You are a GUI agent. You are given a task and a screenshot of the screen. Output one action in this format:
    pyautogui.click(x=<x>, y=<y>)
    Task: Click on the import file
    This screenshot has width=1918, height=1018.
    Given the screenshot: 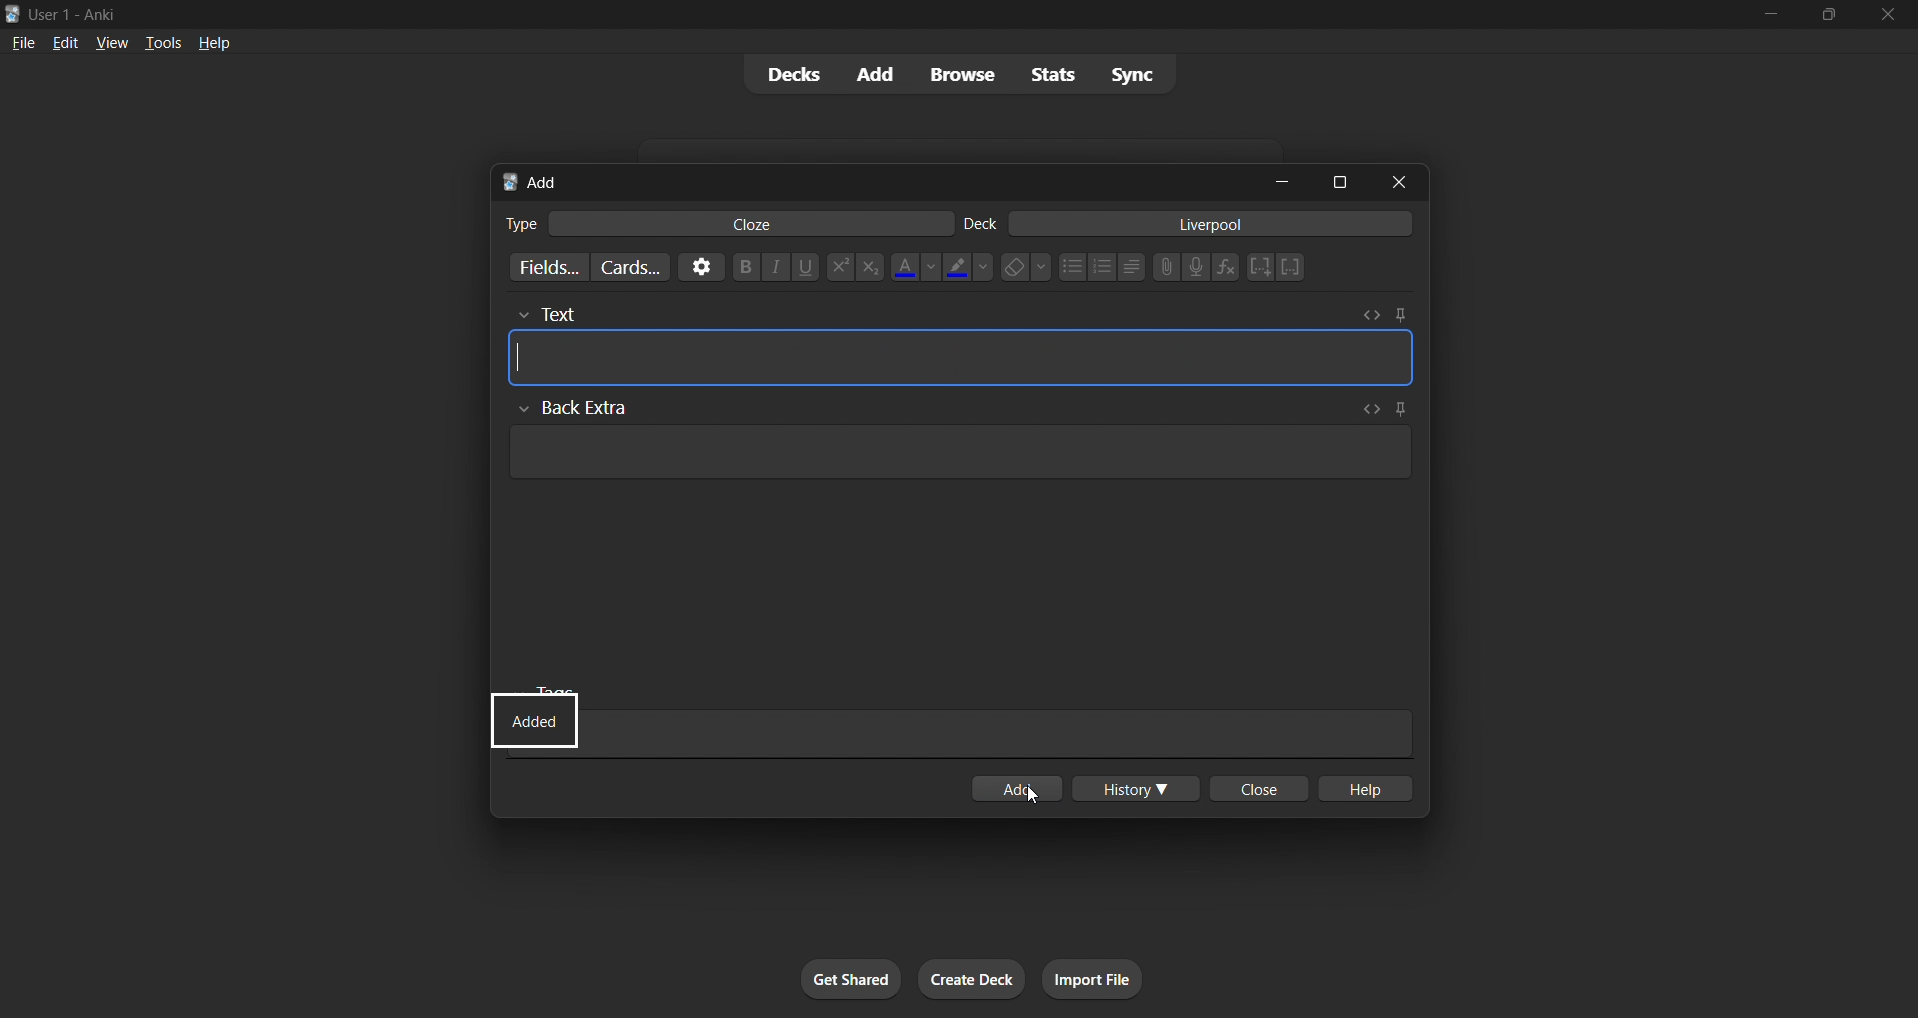 What is the action you would take?
    pyautogui.click(x=1093, y=977)
    